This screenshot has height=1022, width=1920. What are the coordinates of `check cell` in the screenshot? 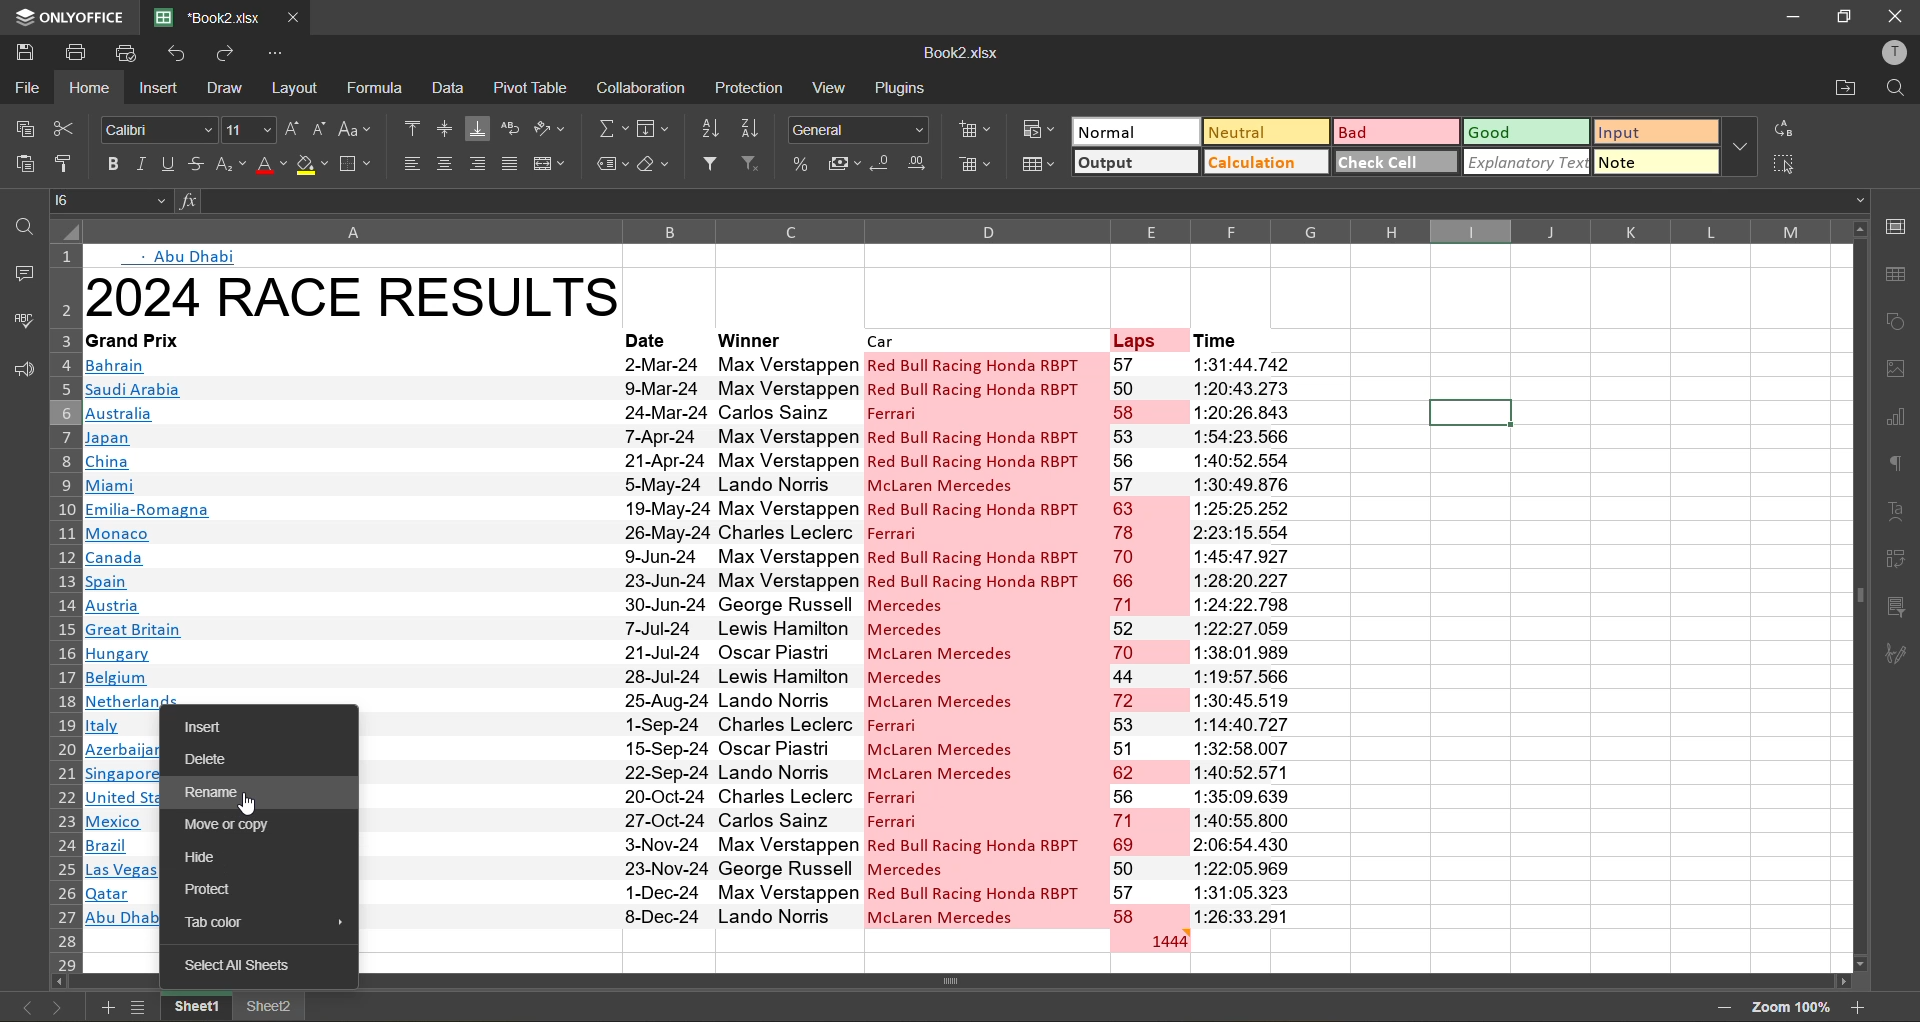 It's located at (1391, 161).